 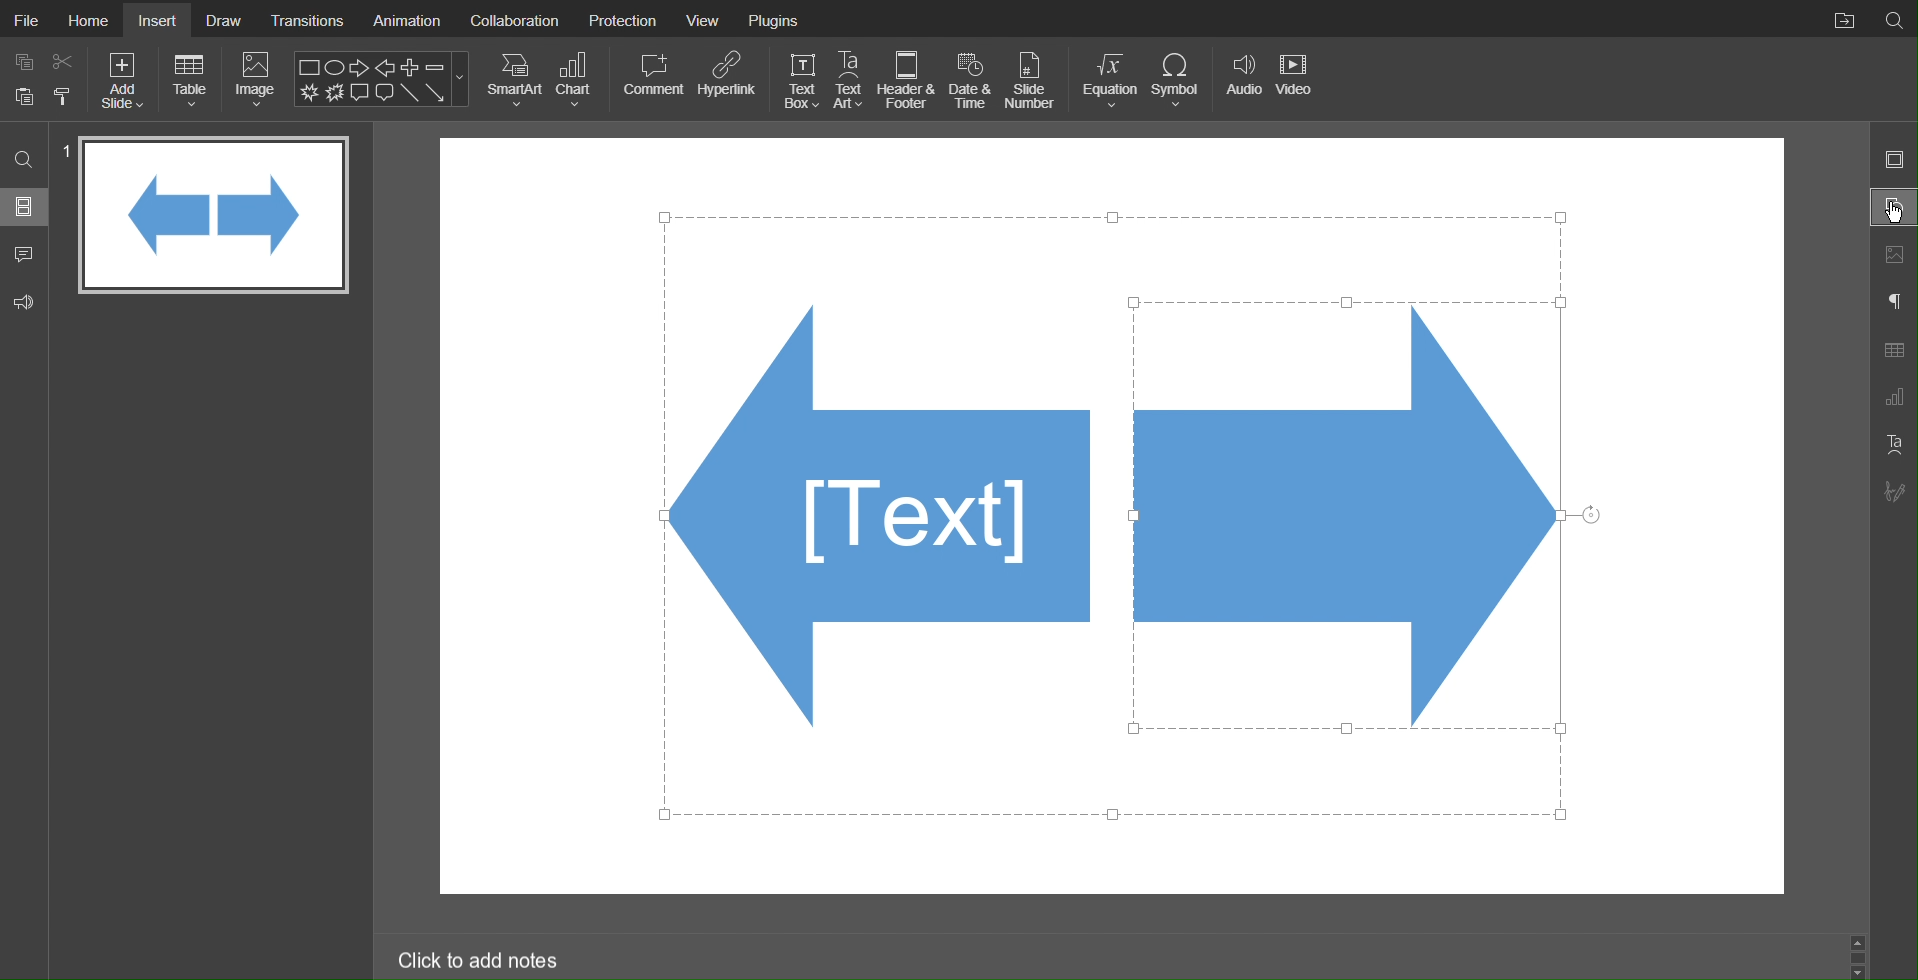 I want to click on Add Slide, so click(x=125, y=81).